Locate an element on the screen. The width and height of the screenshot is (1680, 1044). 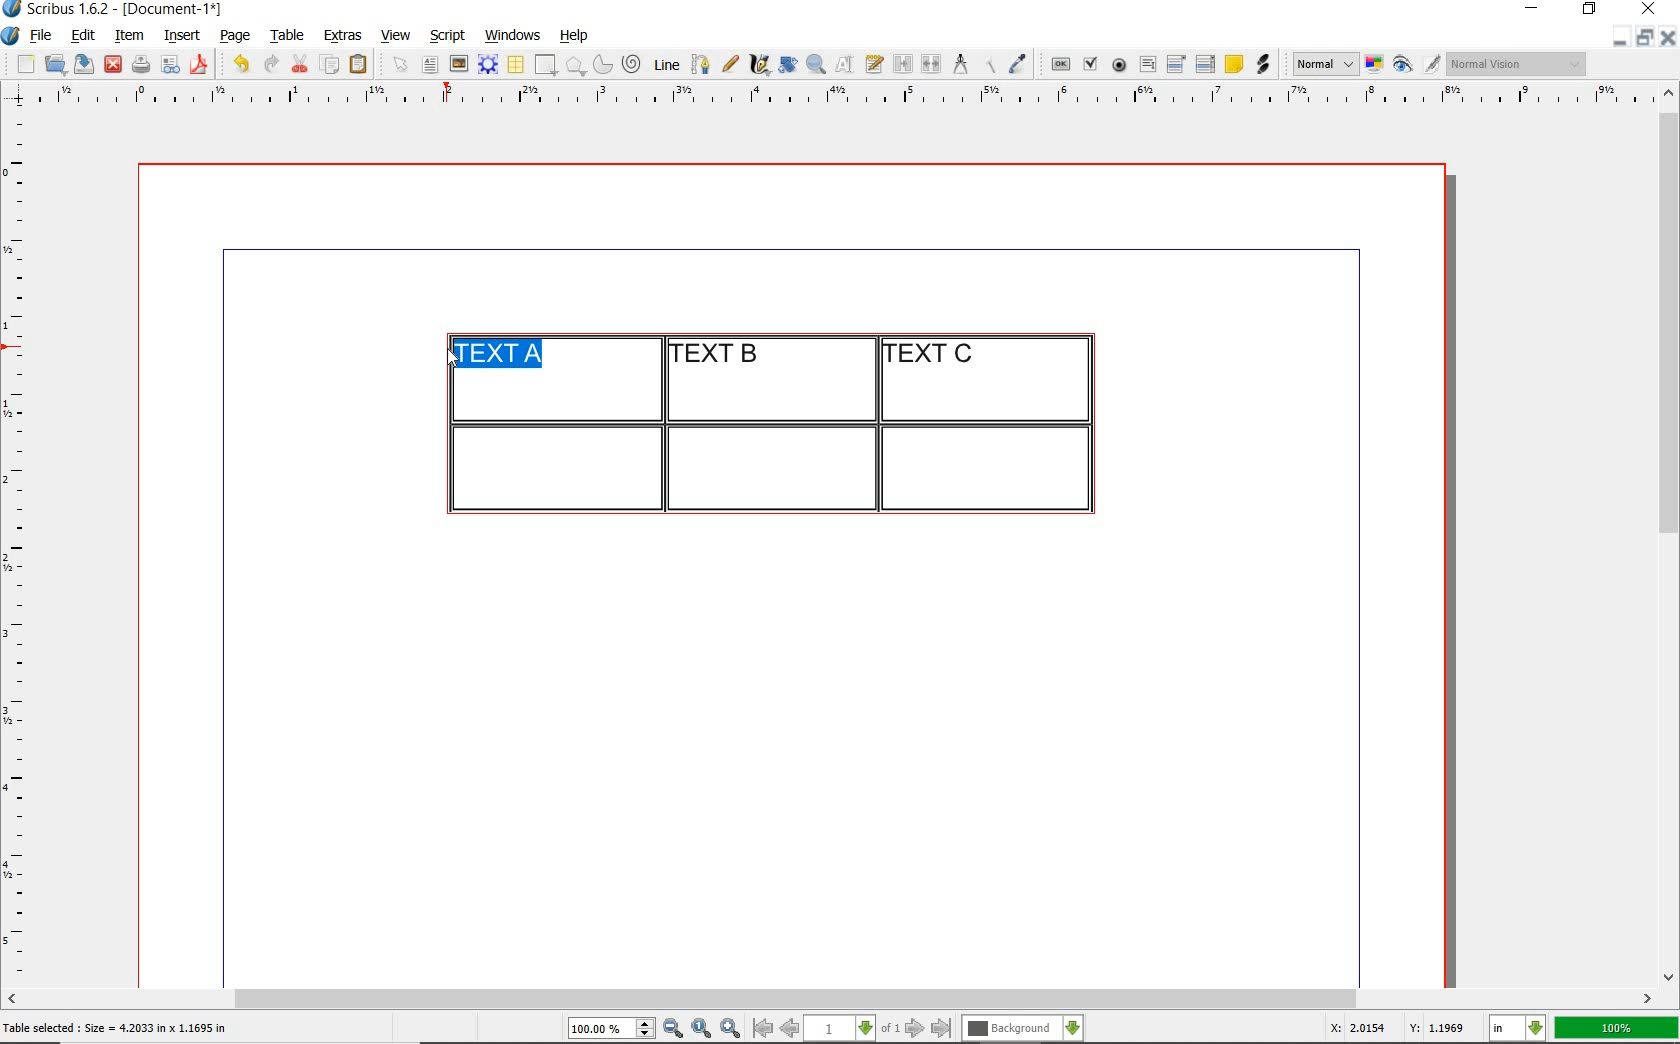
render frame is located at coordinates (488, 65).